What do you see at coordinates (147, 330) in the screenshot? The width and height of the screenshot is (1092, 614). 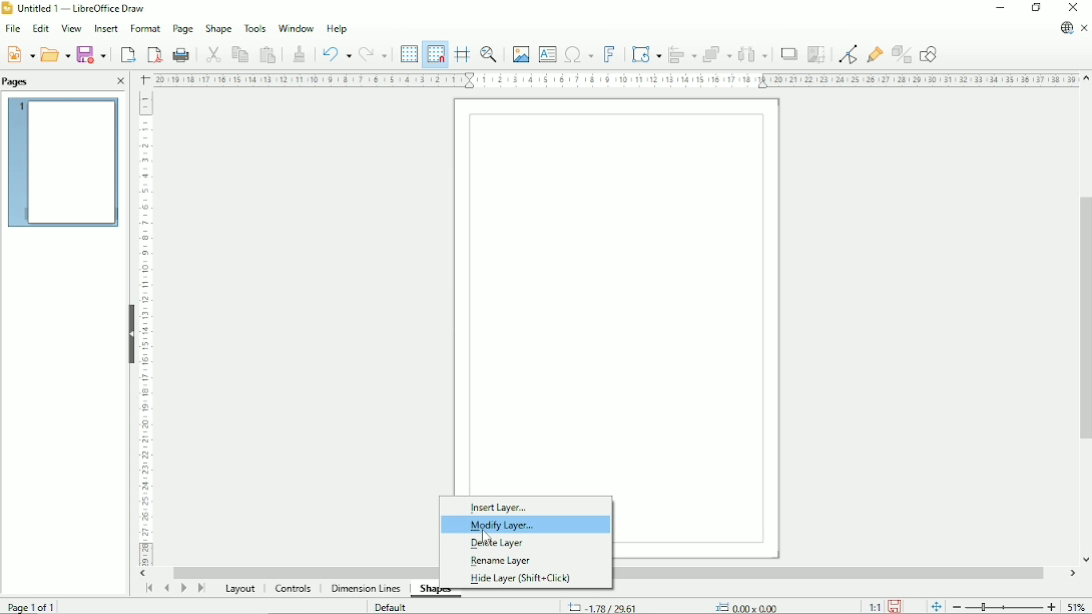 I see `Vertical scale` at bounding box center [147, 330].